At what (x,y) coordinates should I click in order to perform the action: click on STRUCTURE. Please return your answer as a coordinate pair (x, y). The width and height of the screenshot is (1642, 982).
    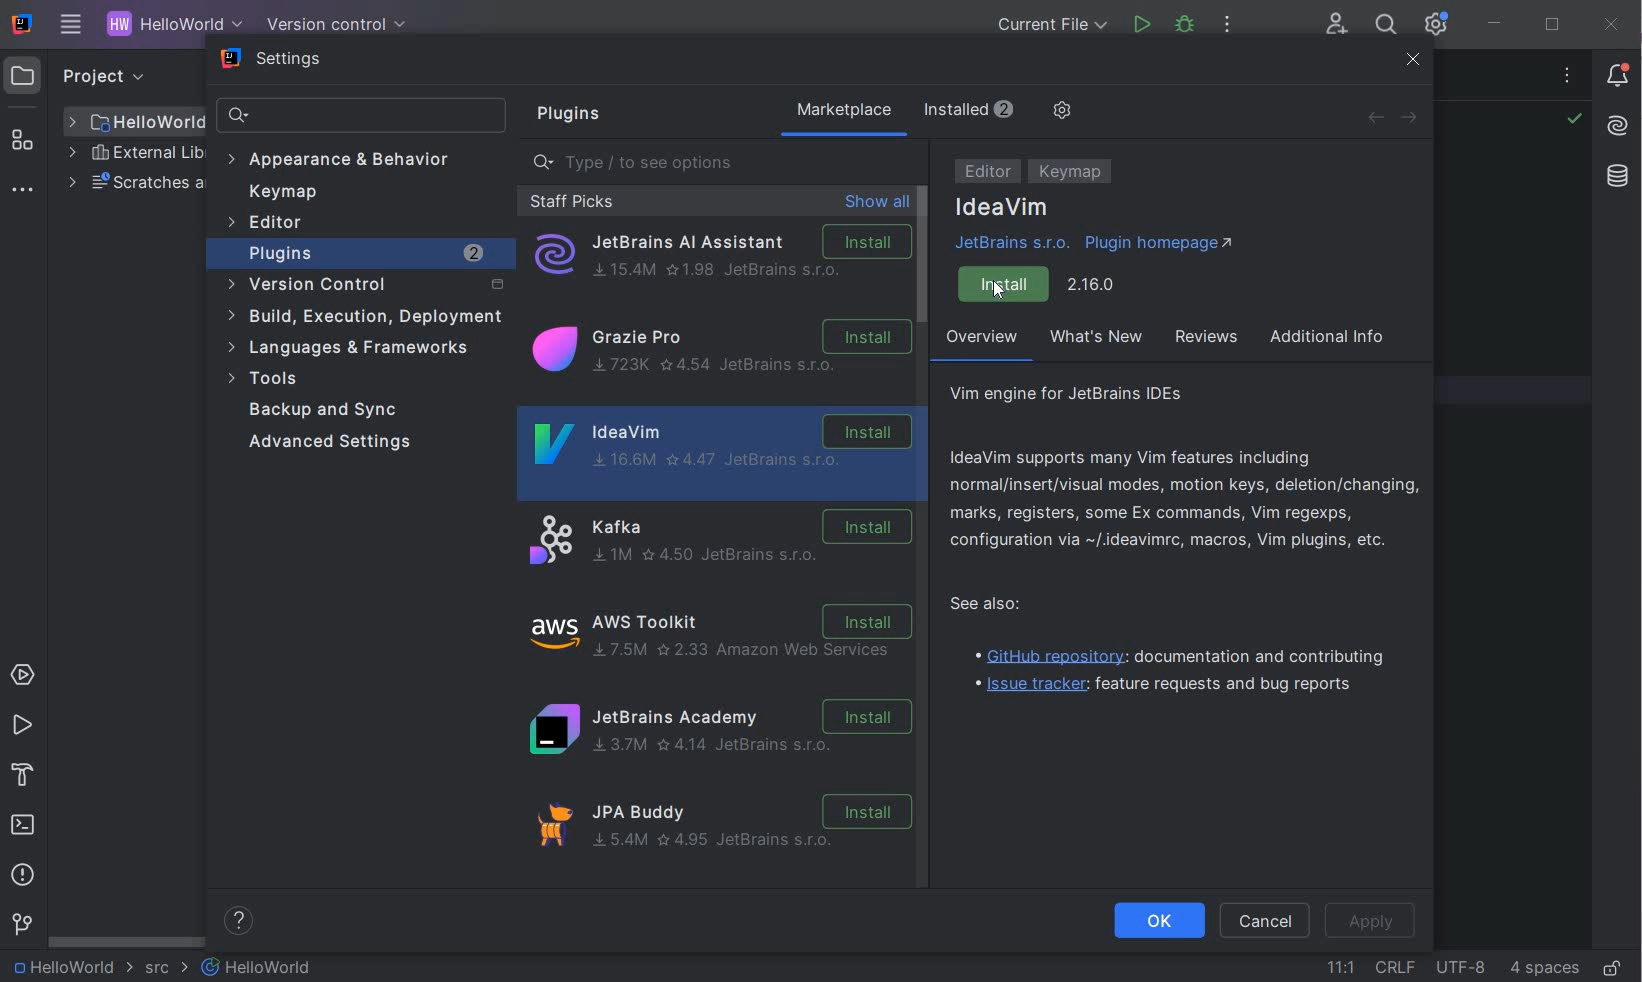
    Looking at the image, I should click on (24, 140).